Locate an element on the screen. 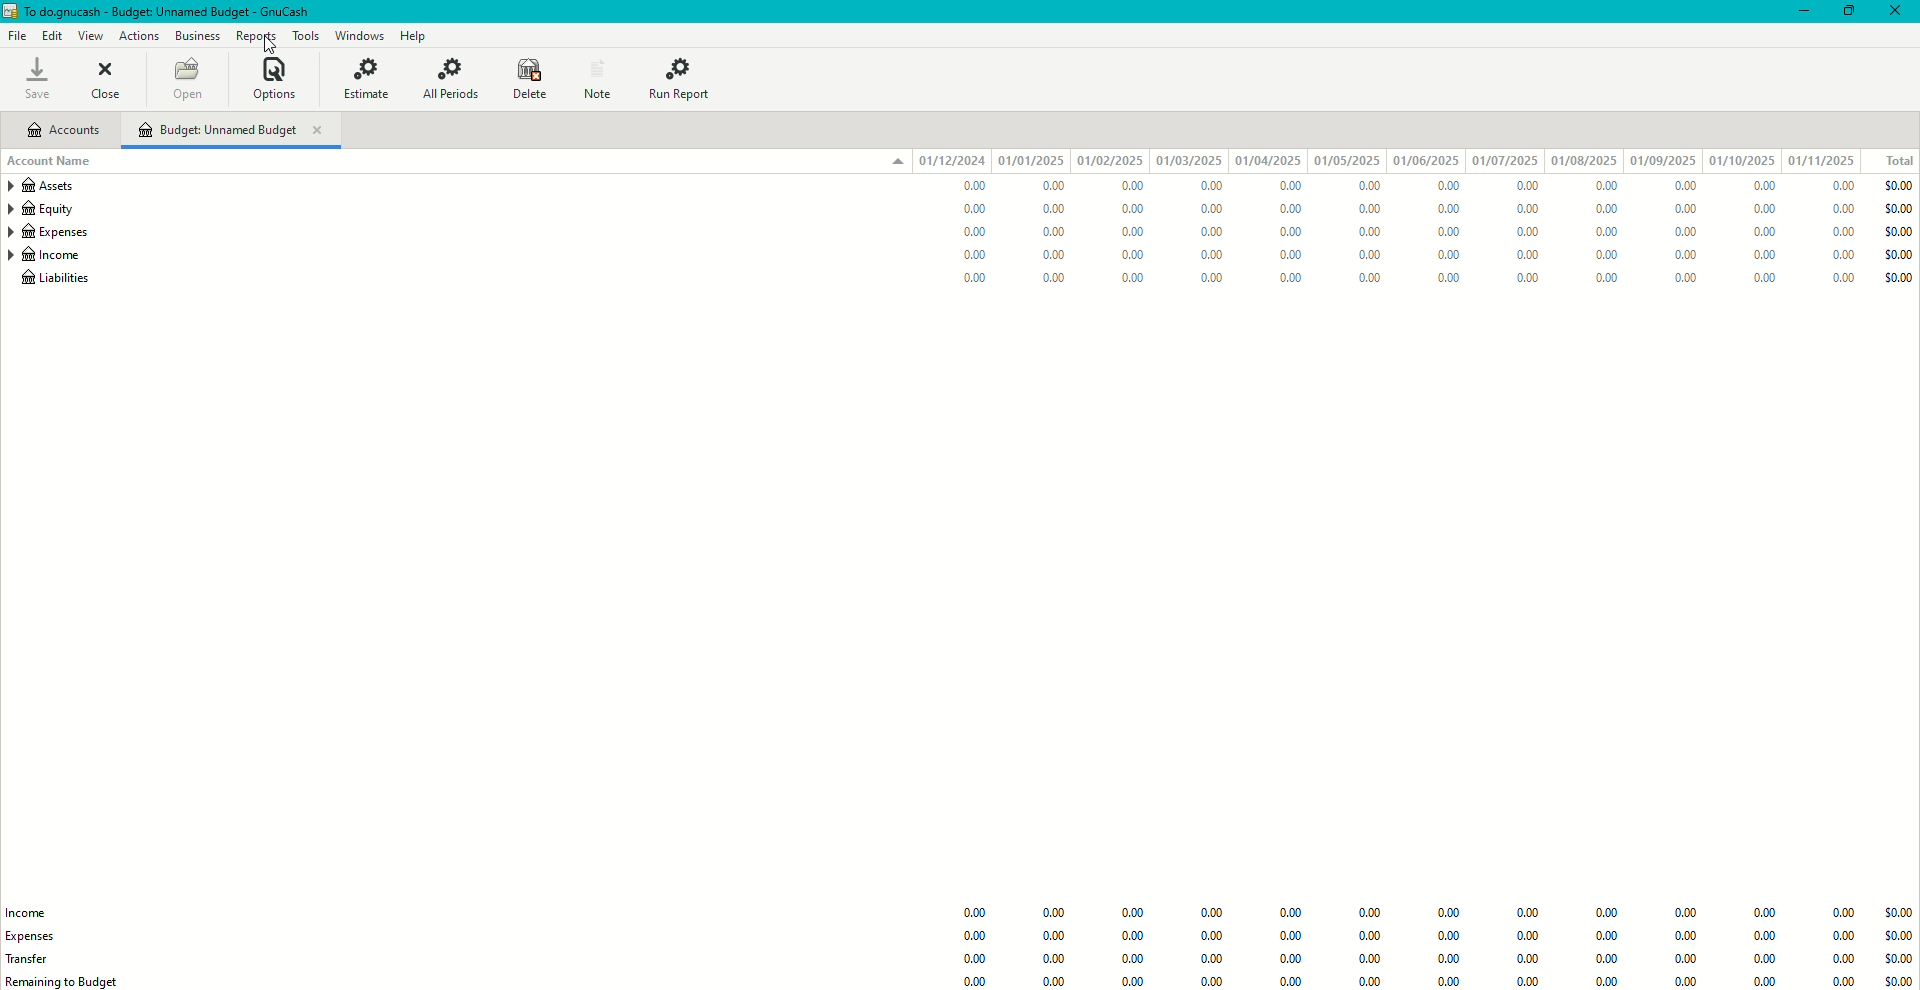 This screenshot has height=990, width=1920. $0.00 is located at coordinates (1898, 185).